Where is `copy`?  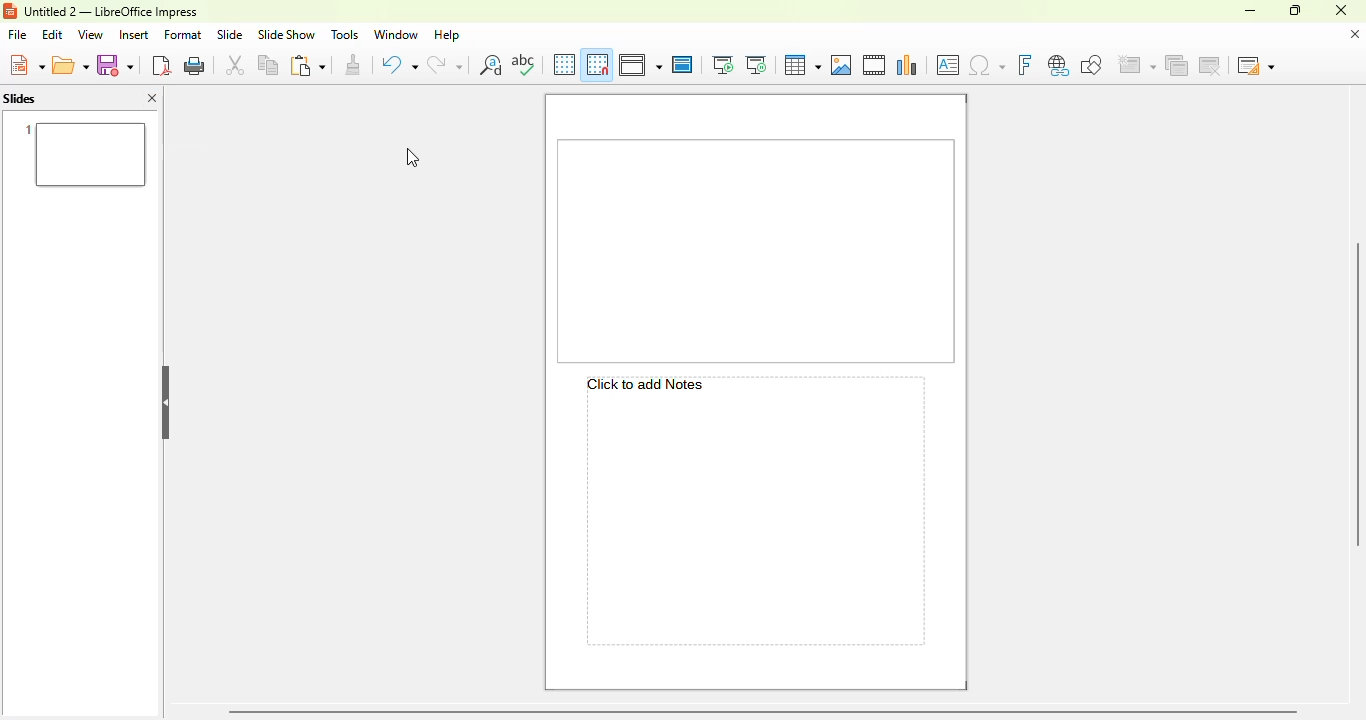
copy is located at coordinates (269, 65).